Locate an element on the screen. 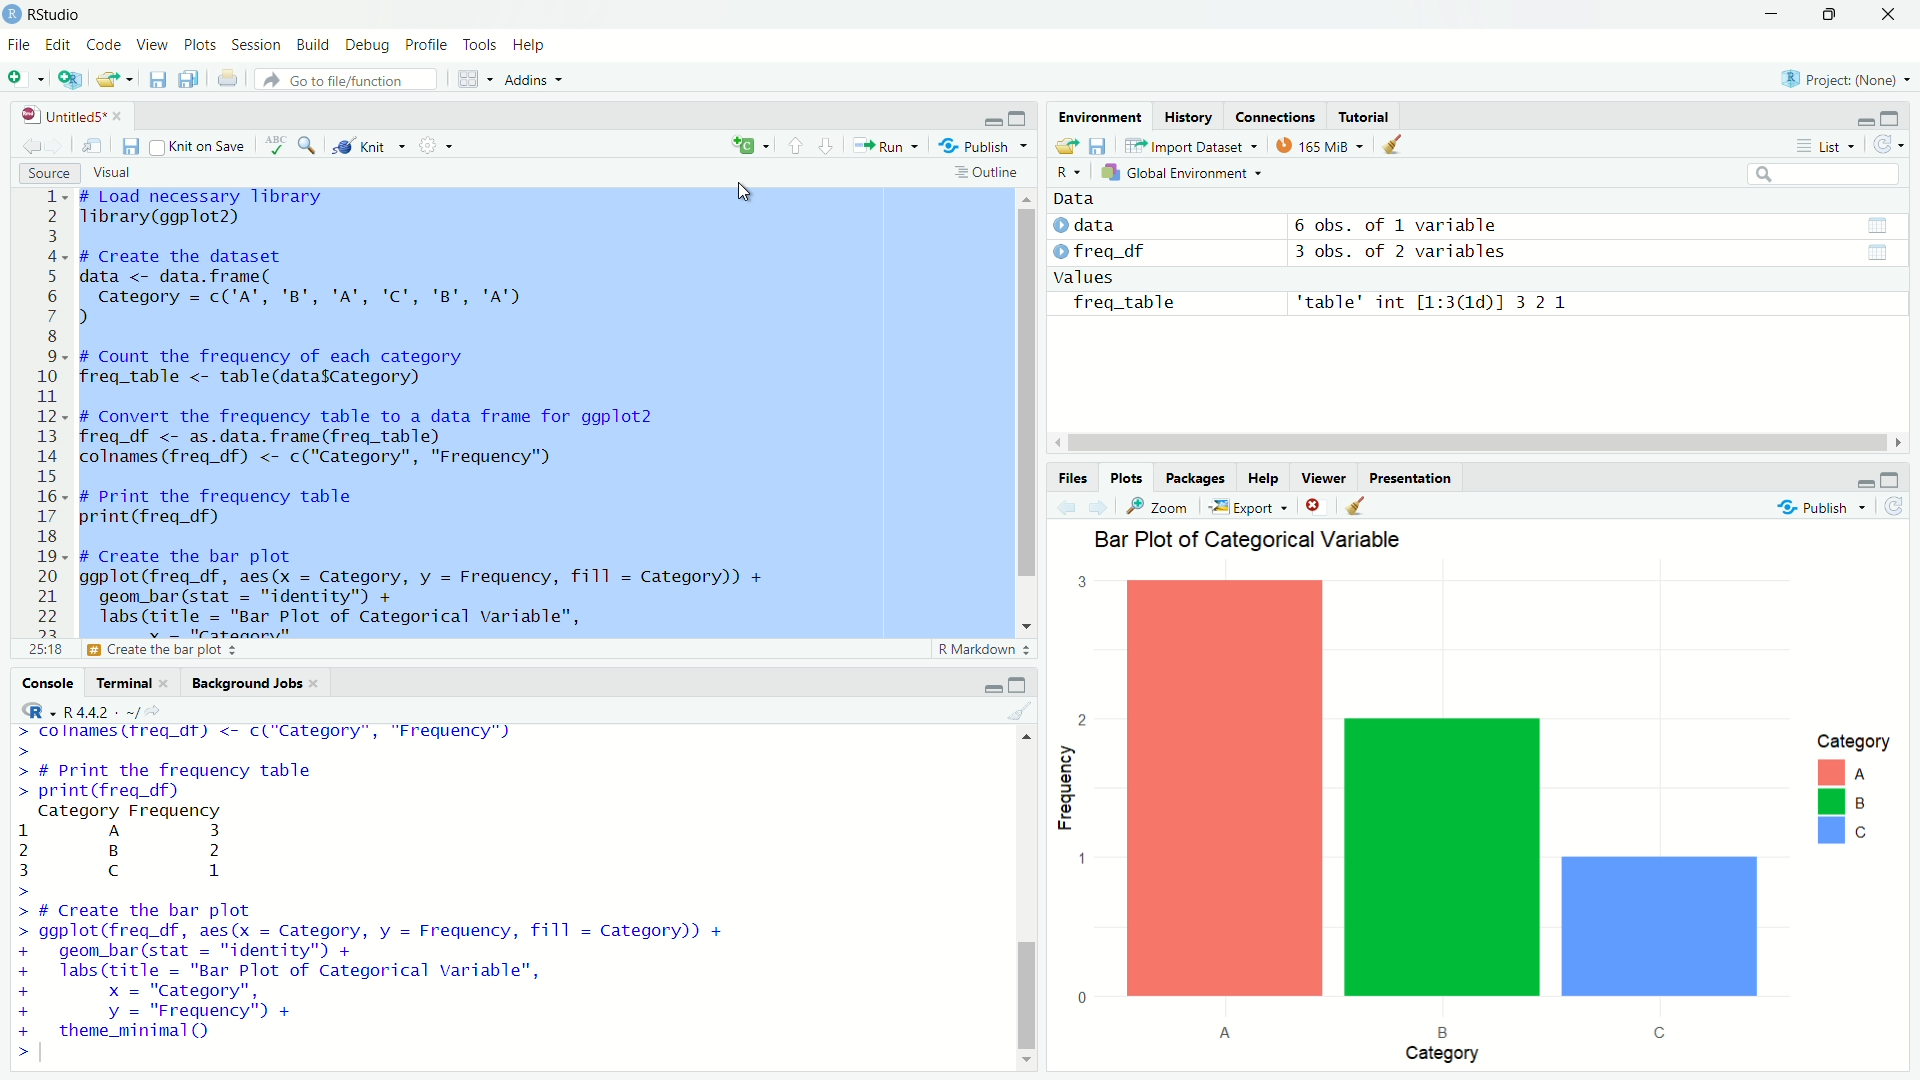 The image size is (1920, 1080). maximize is located at coordinates (1892, 119).